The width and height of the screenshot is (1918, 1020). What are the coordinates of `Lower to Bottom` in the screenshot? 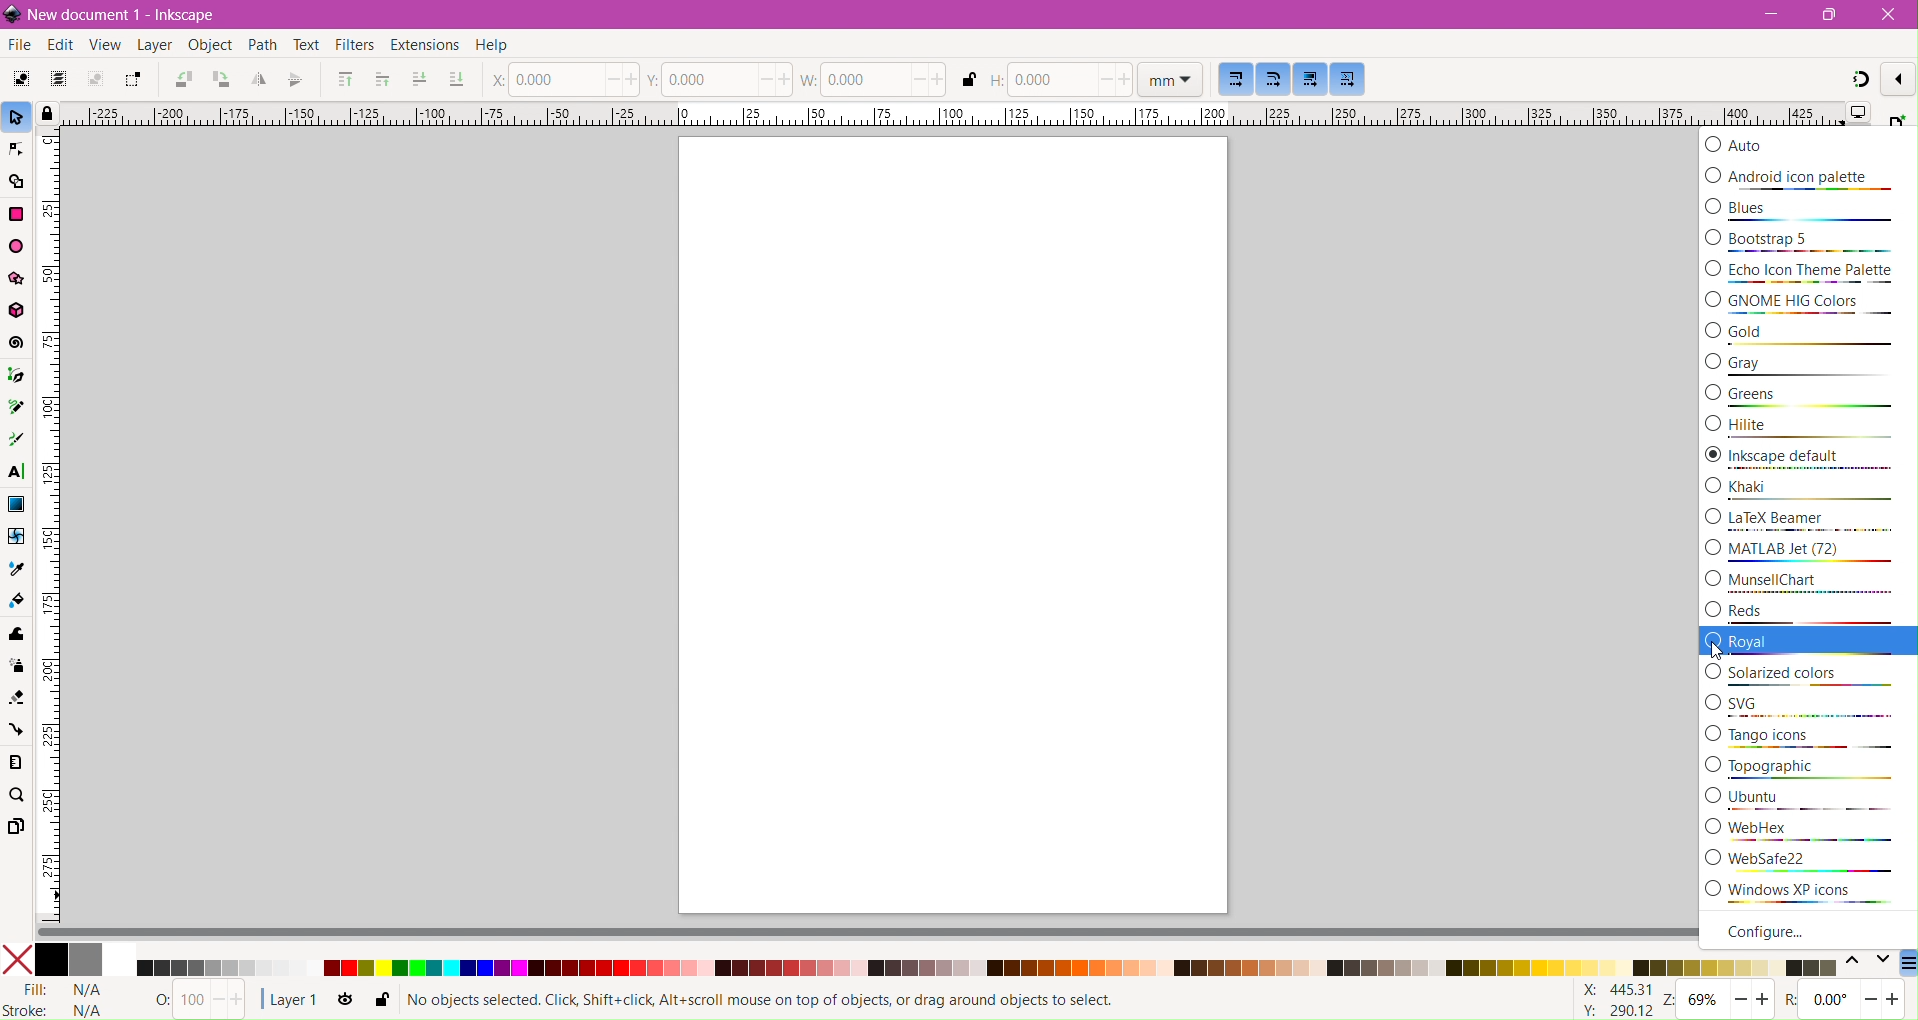 It's located at (456, 80).